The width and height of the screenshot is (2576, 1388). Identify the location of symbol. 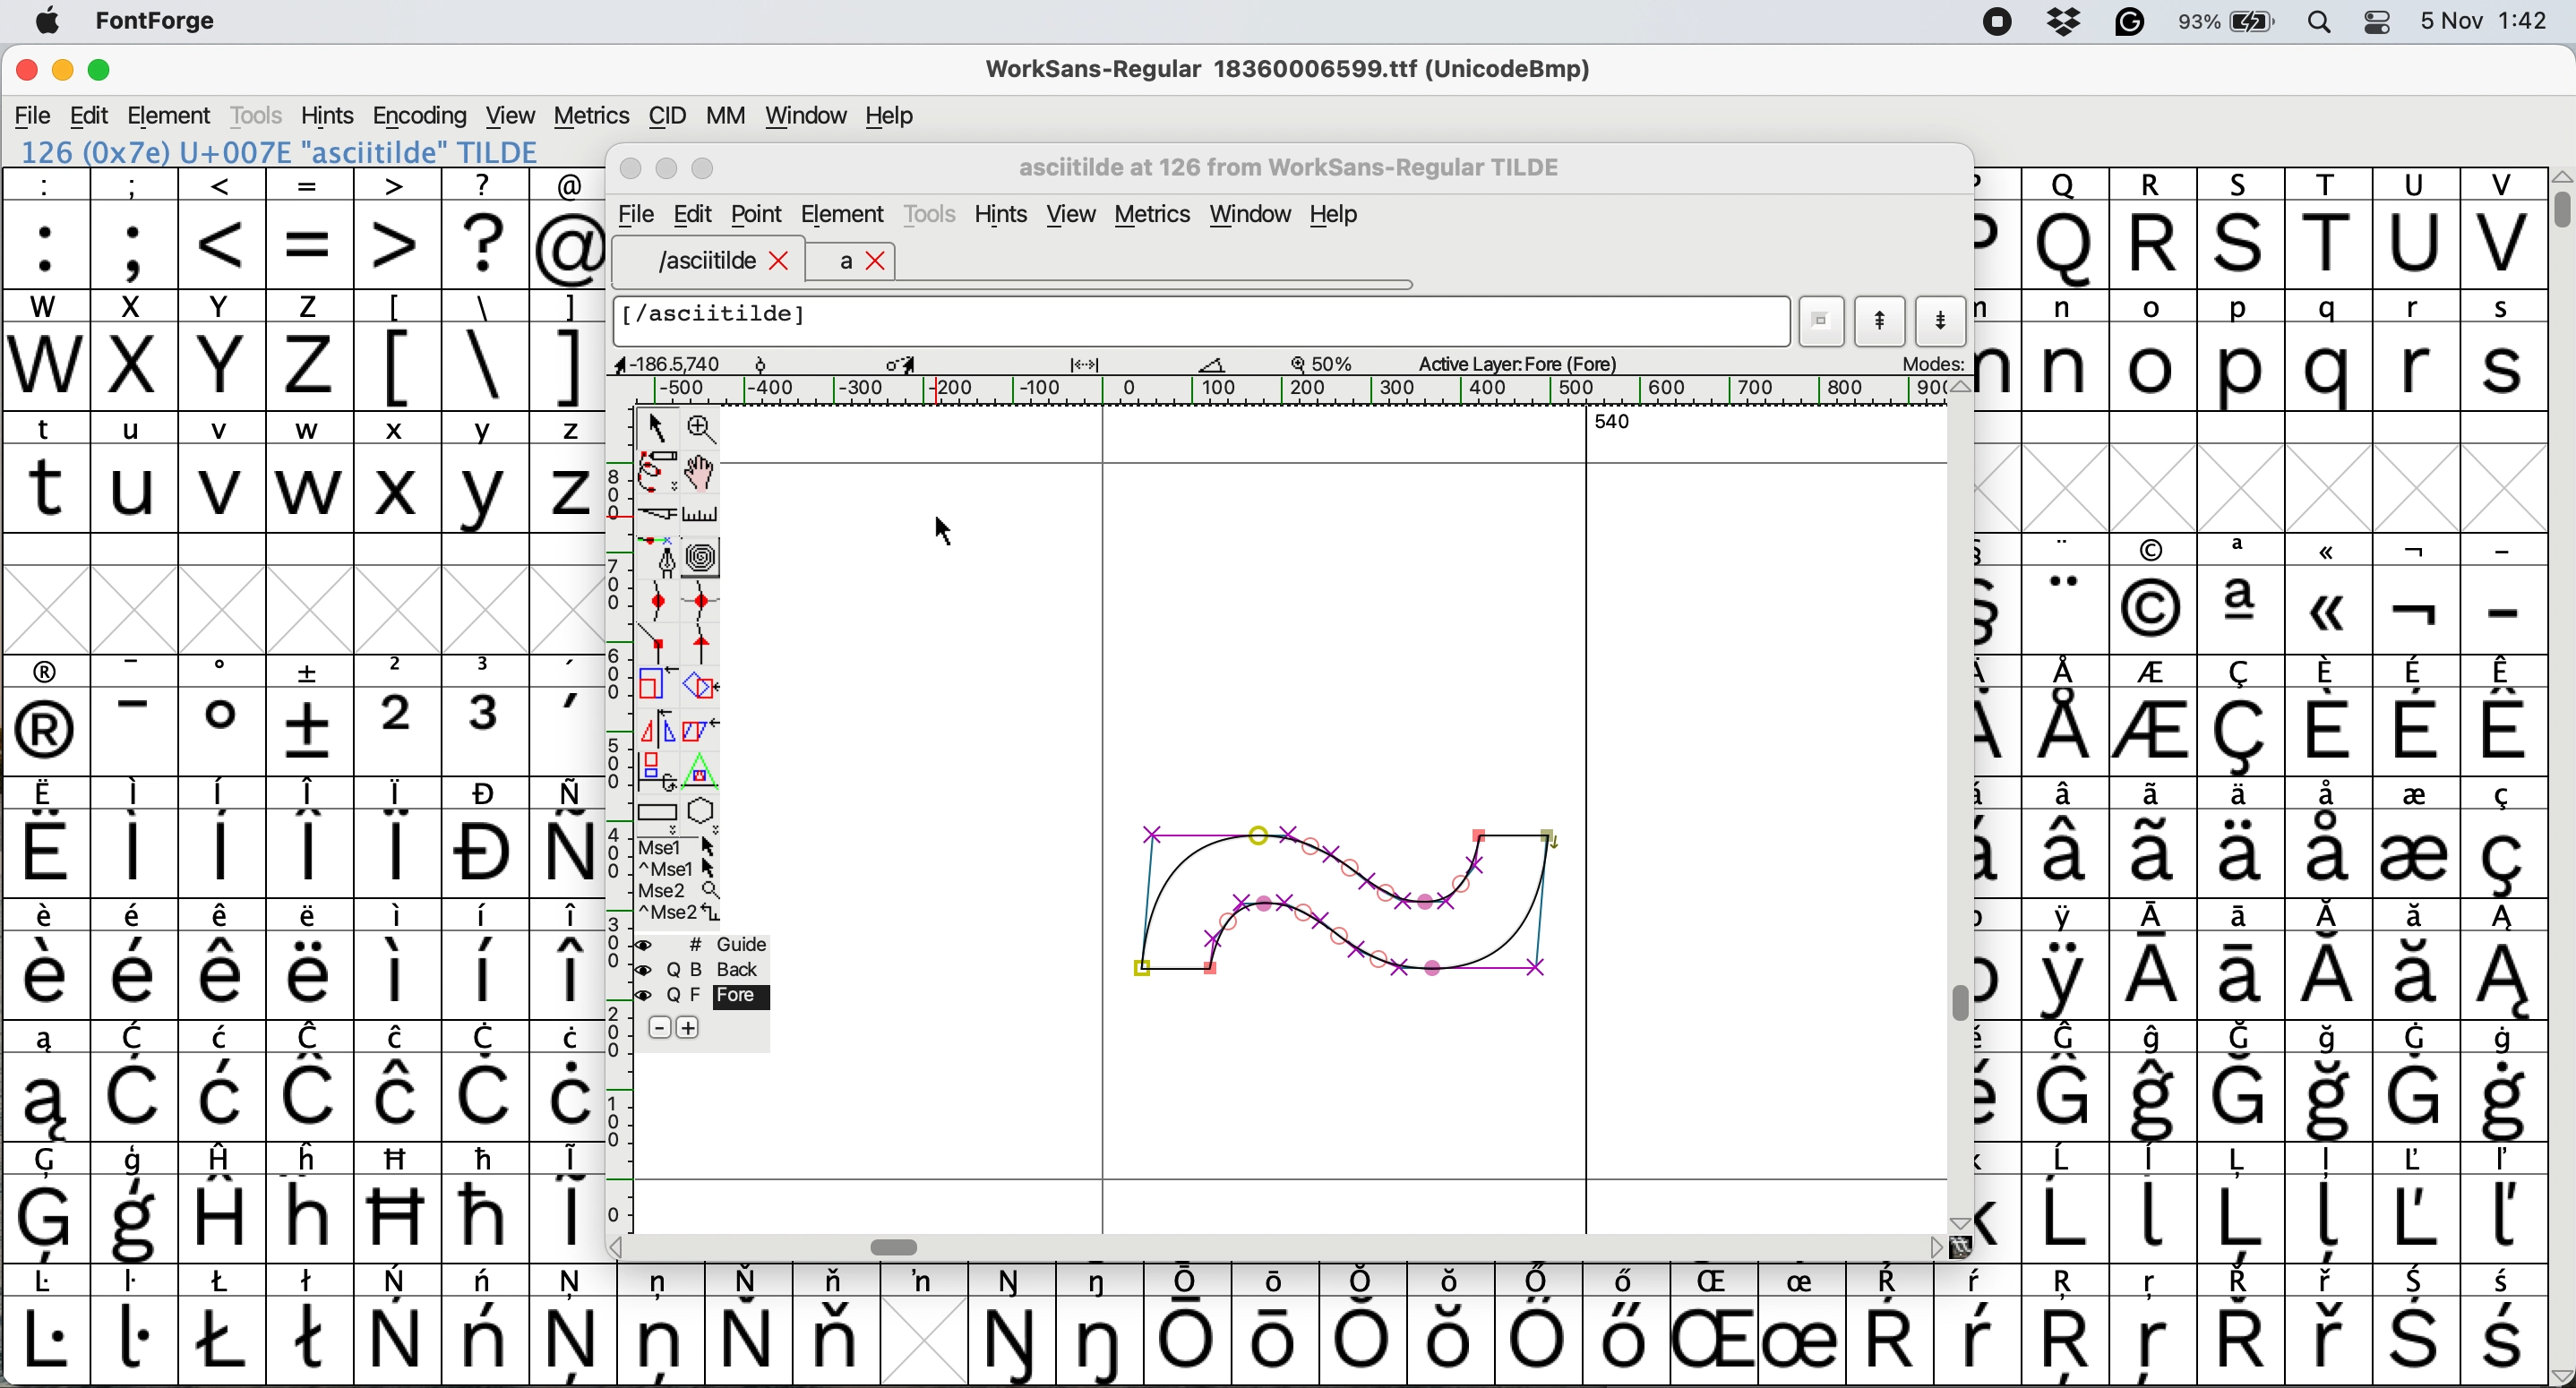
(223, 715).